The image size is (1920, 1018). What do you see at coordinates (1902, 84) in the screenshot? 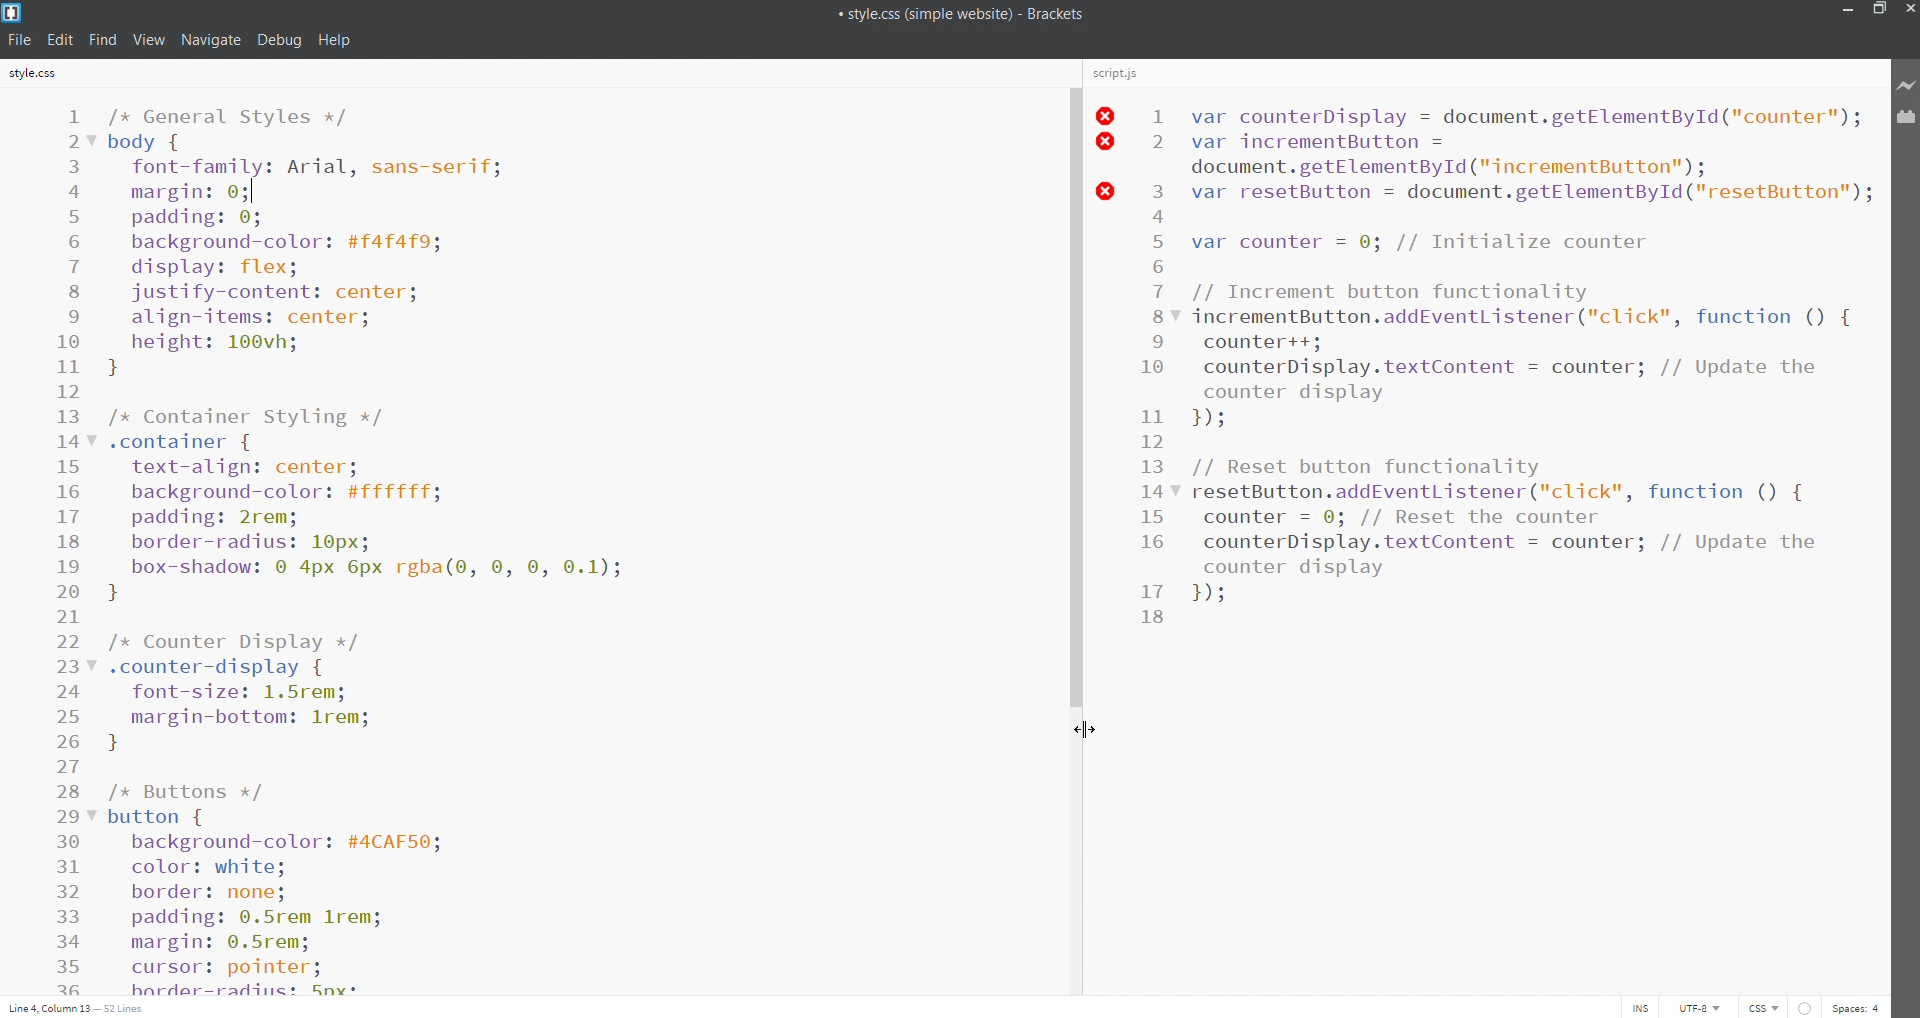
I see `live preview` at bounding box center [1902, 84].